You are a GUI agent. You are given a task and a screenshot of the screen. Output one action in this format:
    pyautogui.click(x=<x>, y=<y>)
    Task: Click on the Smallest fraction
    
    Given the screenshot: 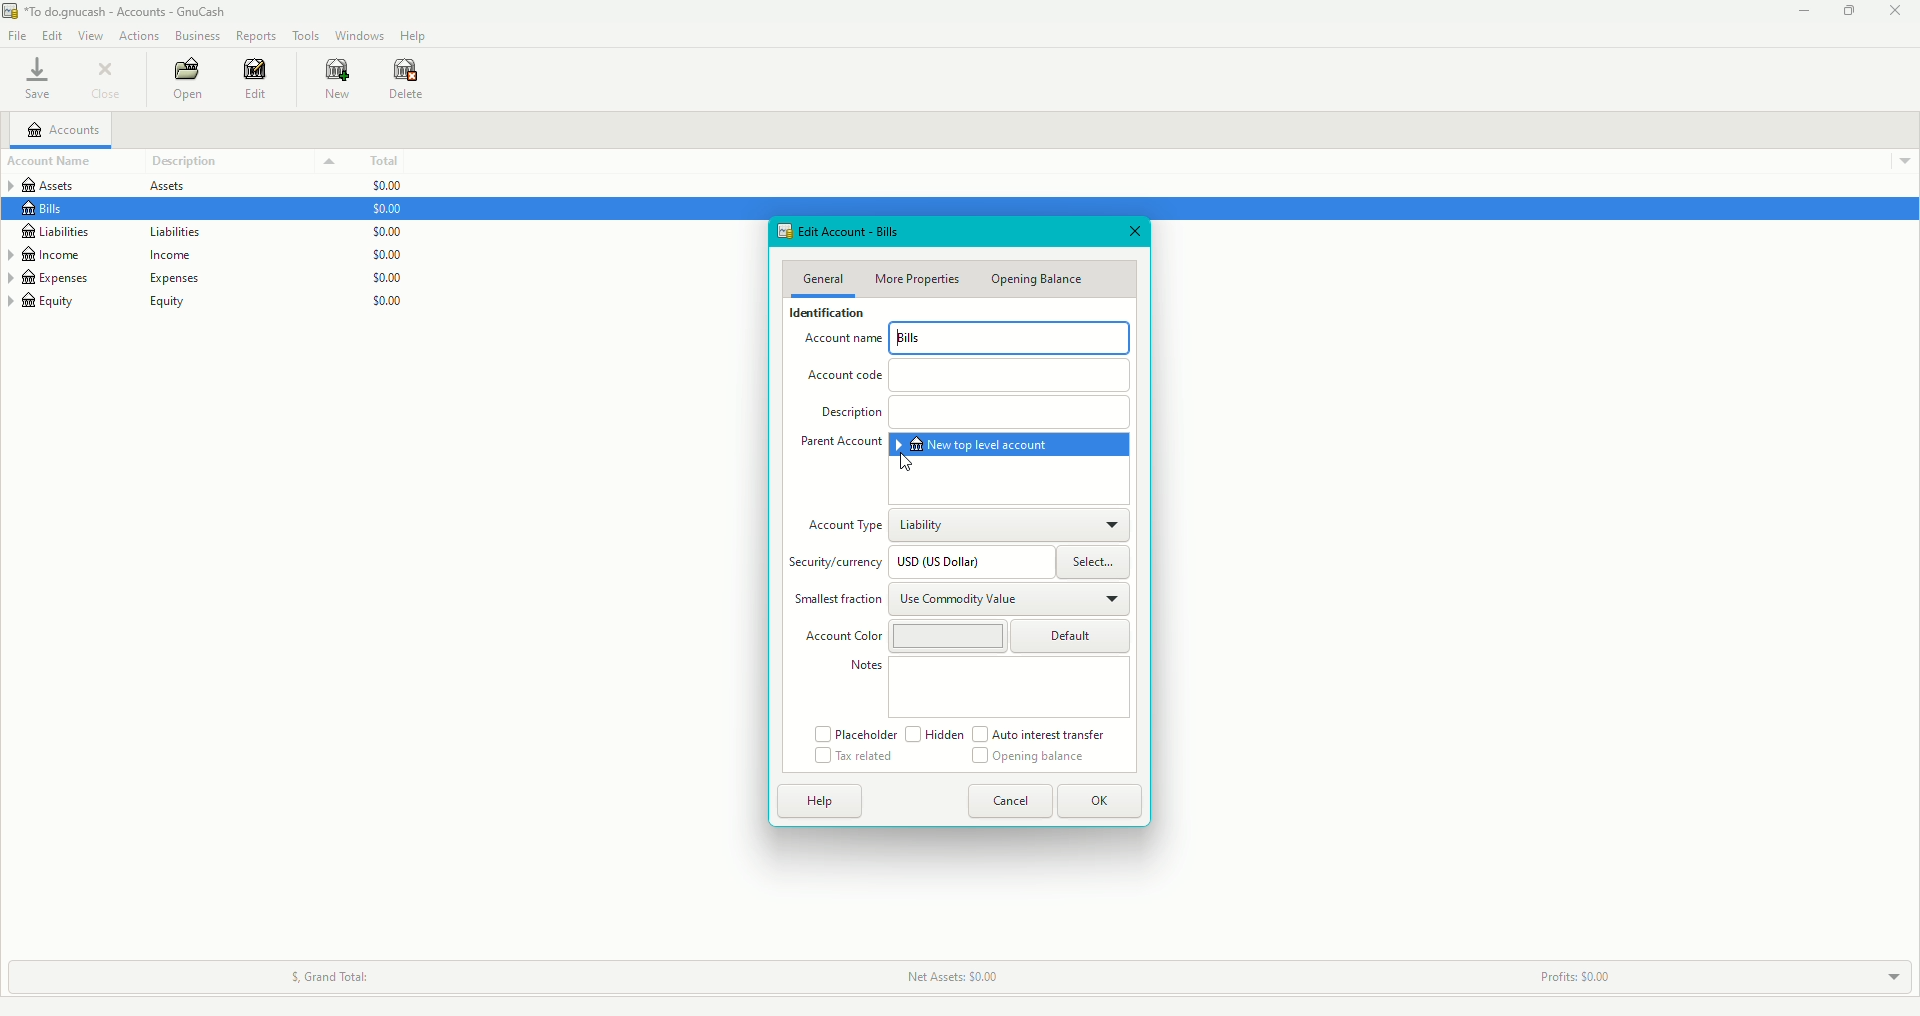 What is the action you would take?
    pyautogui.click(x=838, y=601)
    